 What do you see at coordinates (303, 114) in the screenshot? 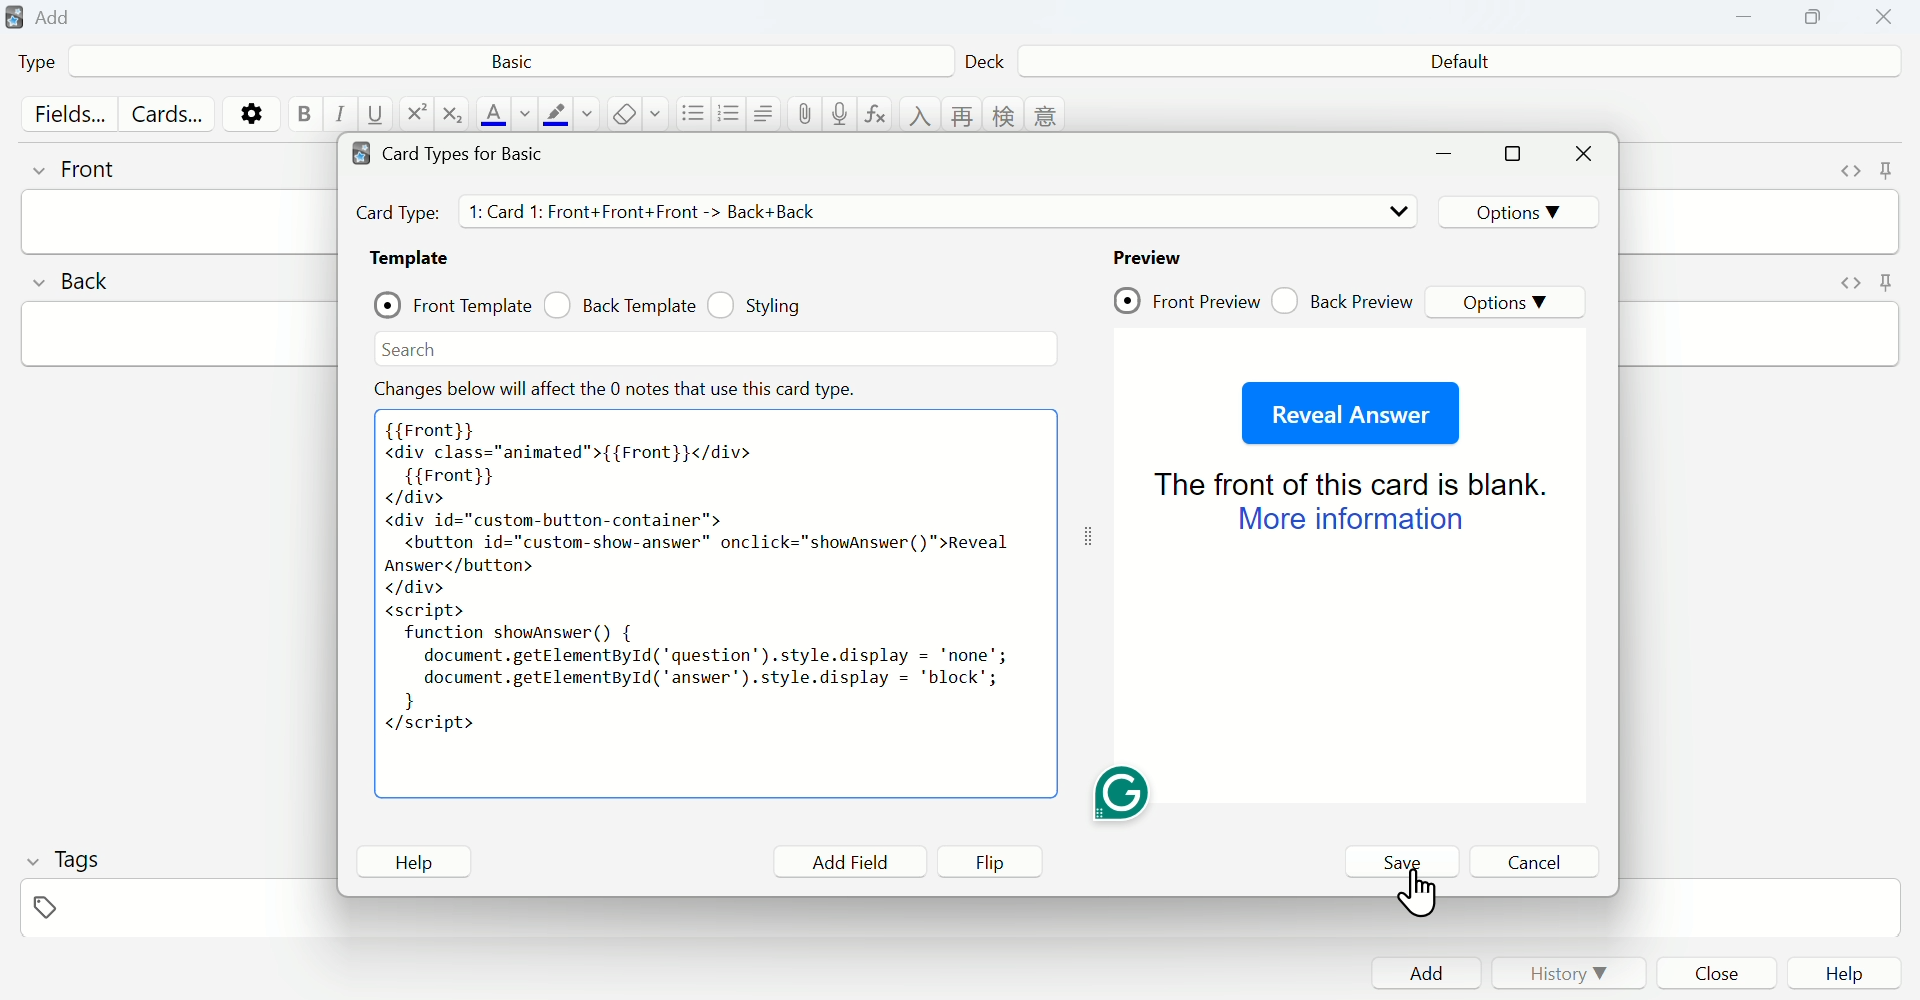
I see `bold text` at bounding box center [303, 114].